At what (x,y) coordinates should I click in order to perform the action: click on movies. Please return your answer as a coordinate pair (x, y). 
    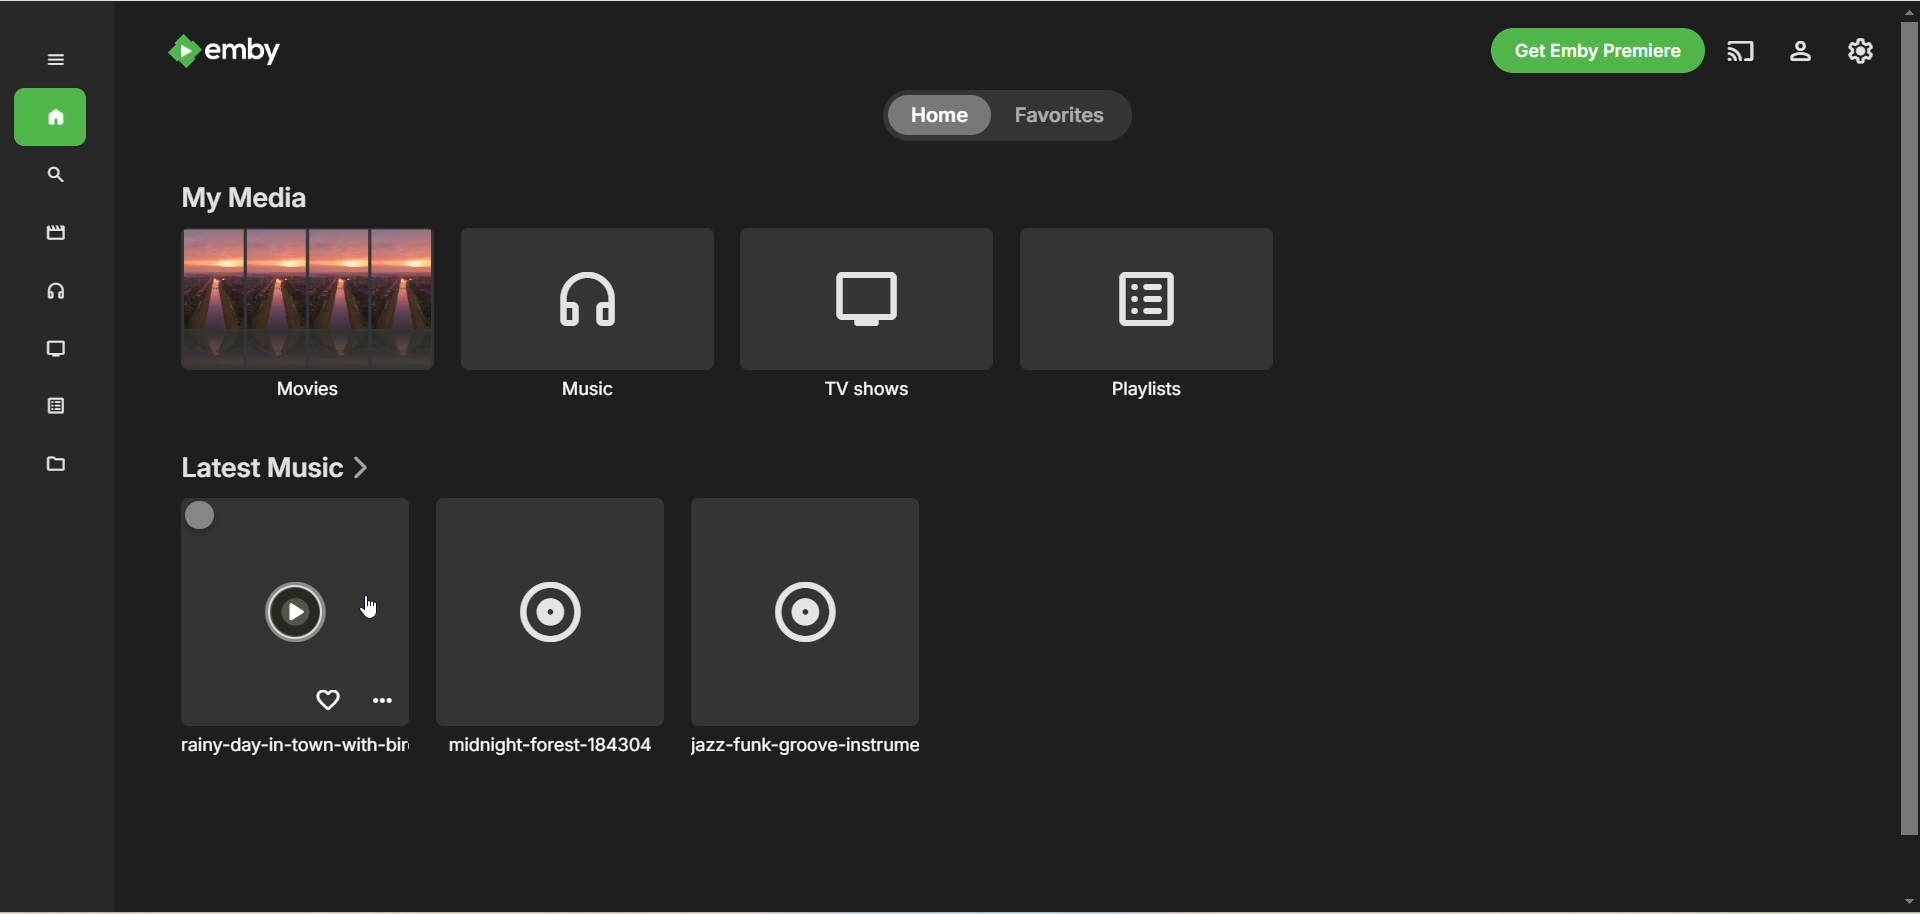
    Looking at the image, I should click on (61, 234).